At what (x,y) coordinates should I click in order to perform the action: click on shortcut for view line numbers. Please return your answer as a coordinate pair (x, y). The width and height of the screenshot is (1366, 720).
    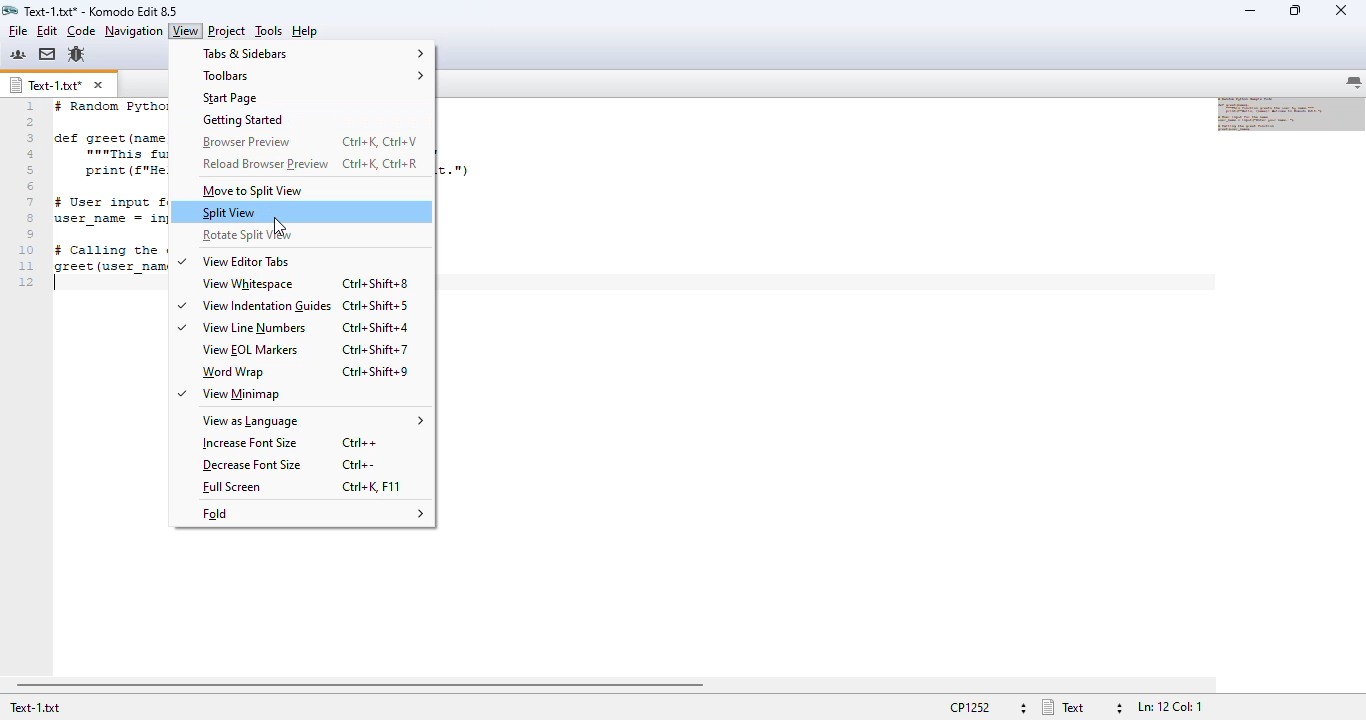
    Looking at the image, I should click on (375, 327).